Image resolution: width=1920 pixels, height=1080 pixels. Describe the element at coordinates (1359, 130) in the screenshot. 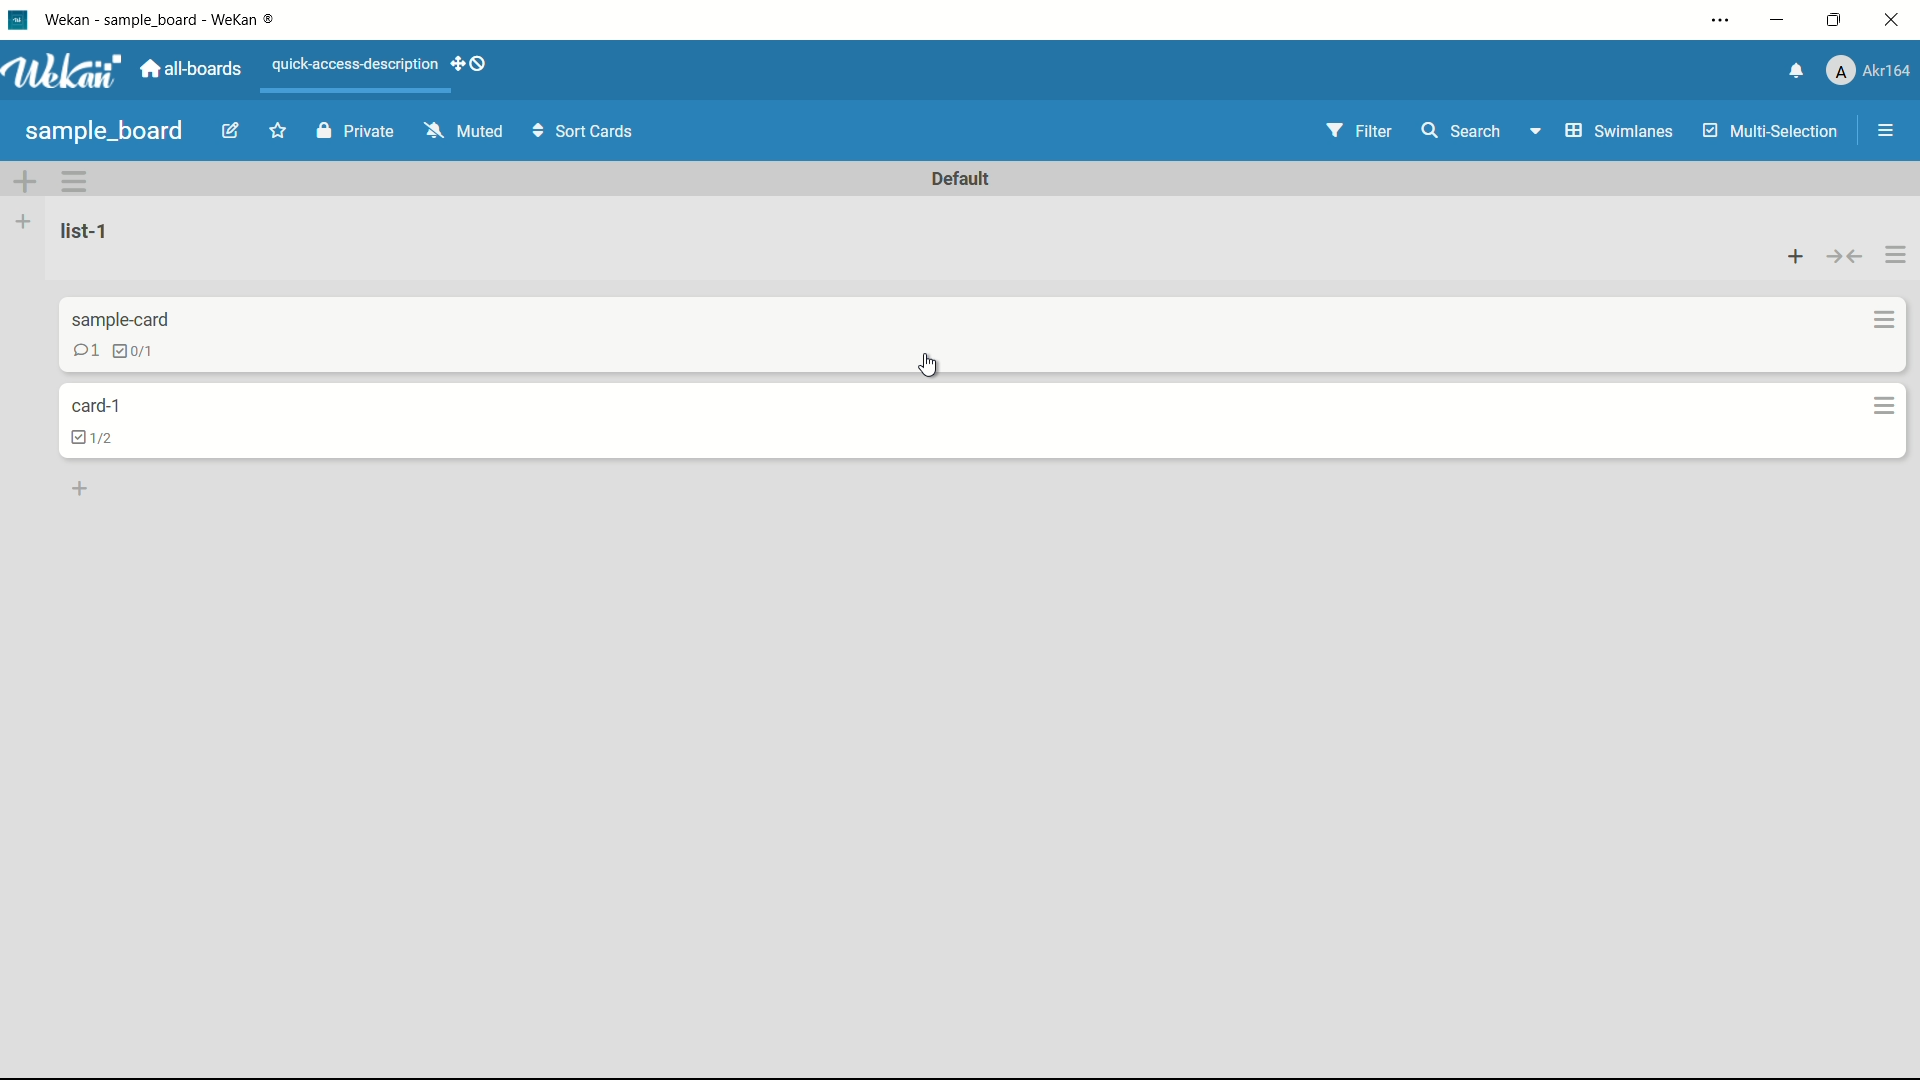

I see `filter` at that location.